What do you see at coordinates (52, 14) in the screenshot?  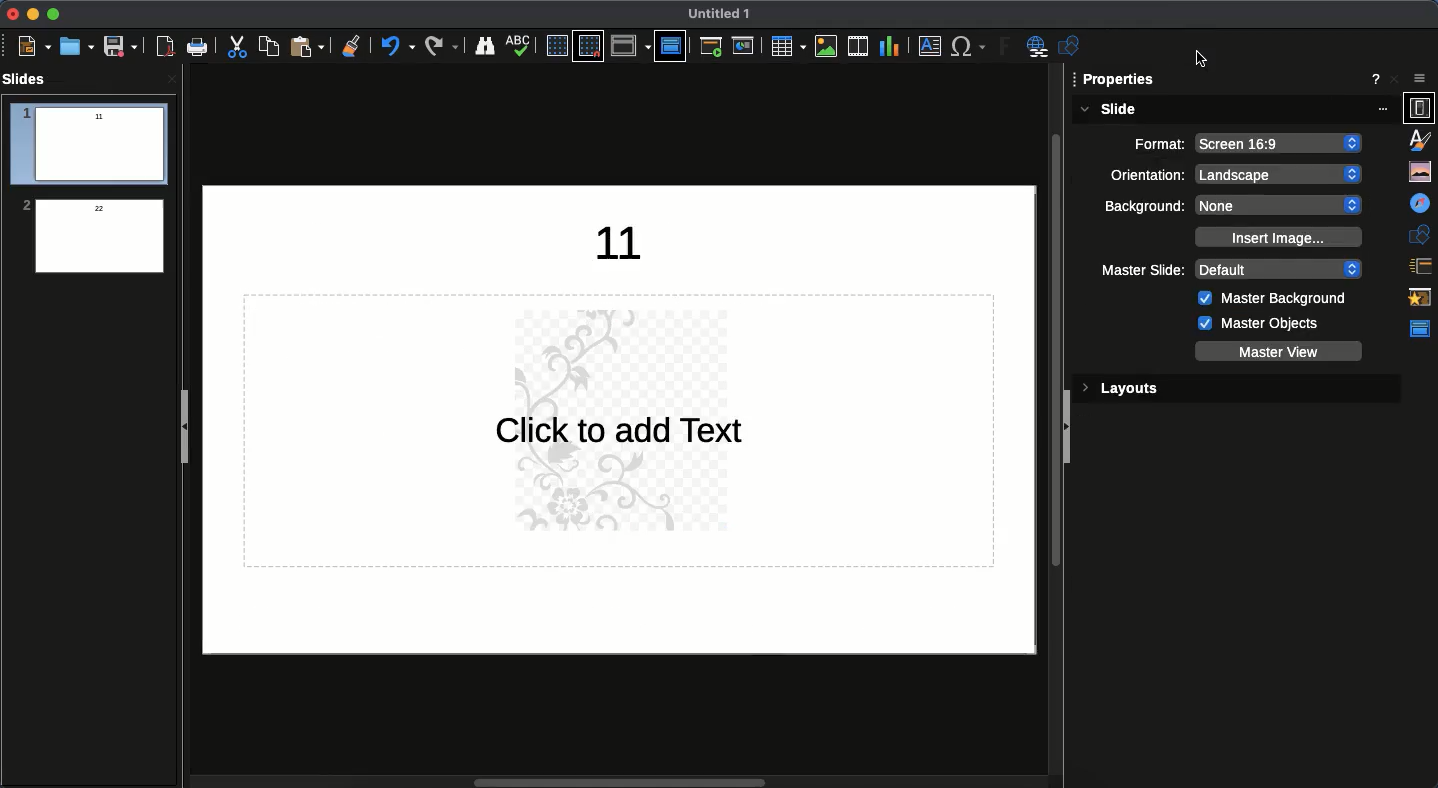 I see `Maximize` at bounding box center [52, 14].